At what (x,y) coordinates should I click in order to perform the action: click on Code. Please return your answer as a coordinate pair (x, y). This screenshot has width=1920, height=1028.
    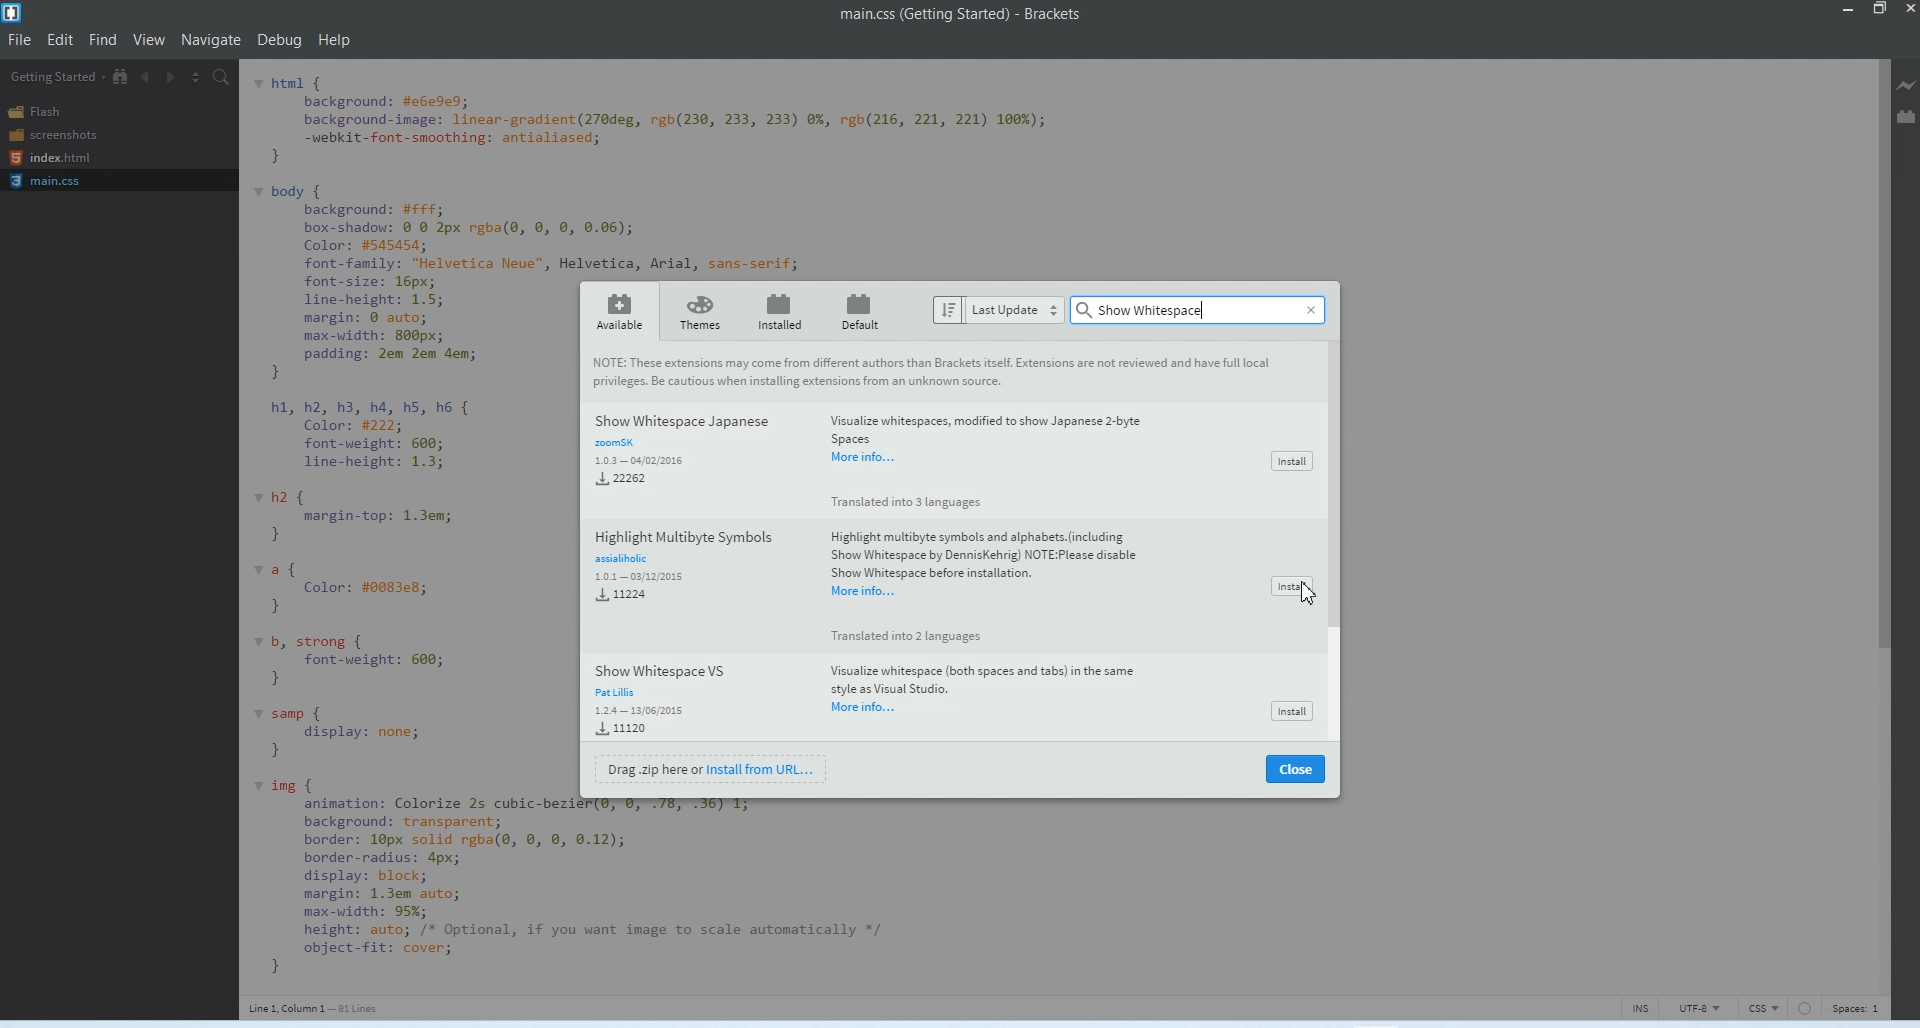
    Looking at the image, I should click on (682, 167).